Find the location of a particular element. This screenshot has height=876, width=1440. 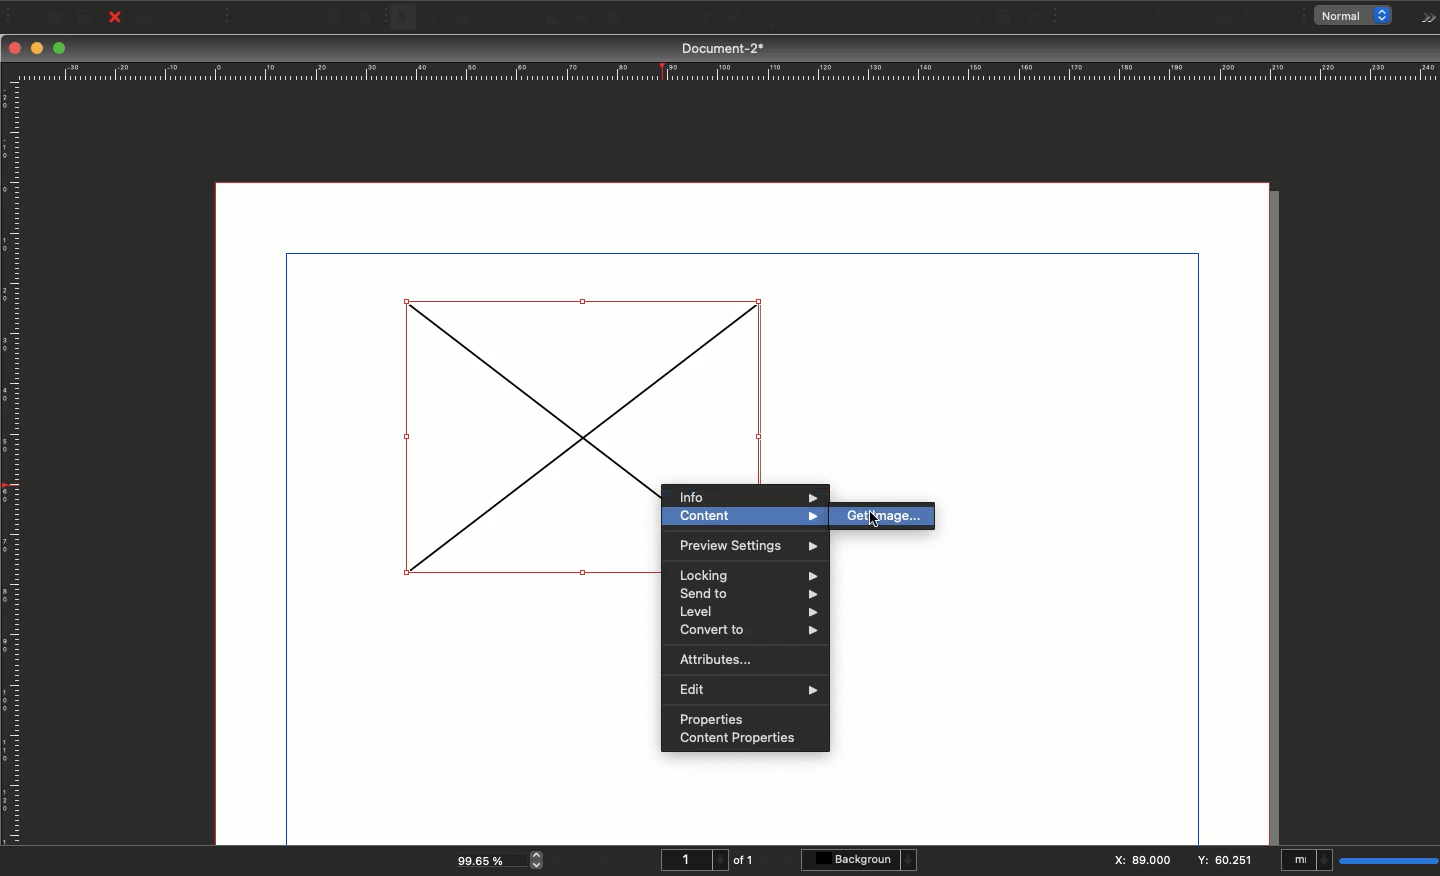

Save is located at coordinates (89, 16).